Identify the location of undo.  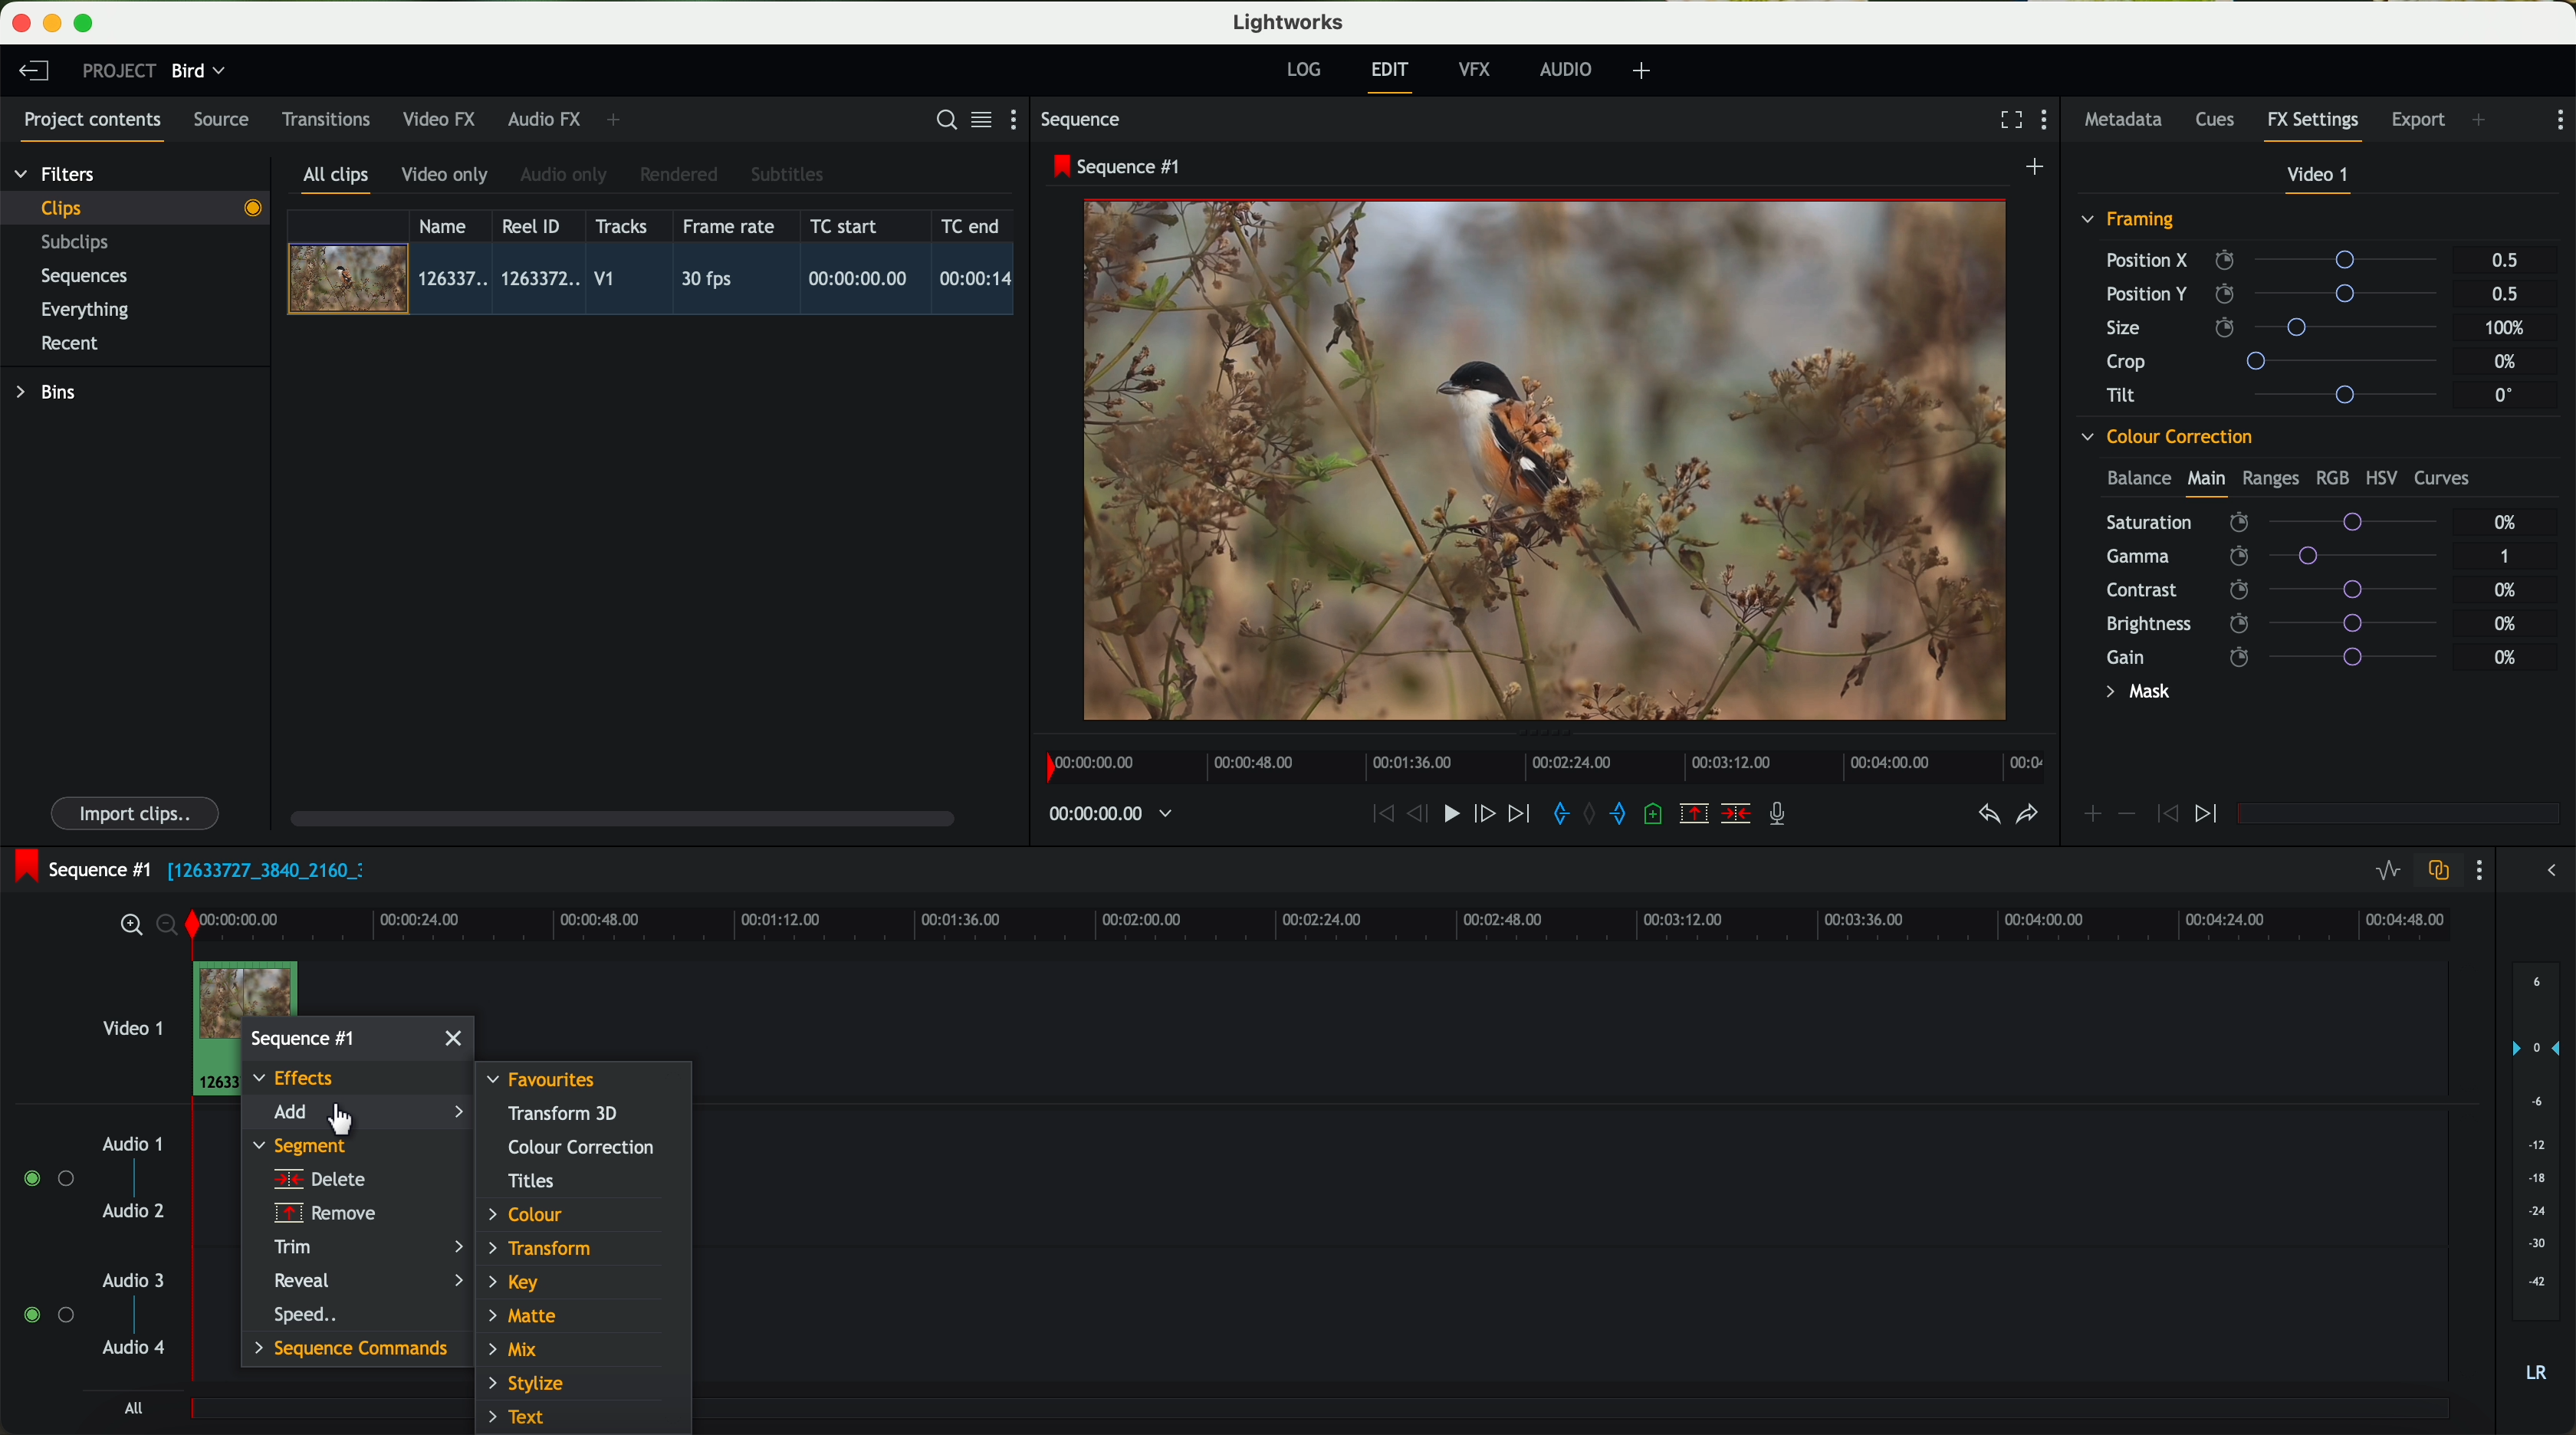
(1987, 815).